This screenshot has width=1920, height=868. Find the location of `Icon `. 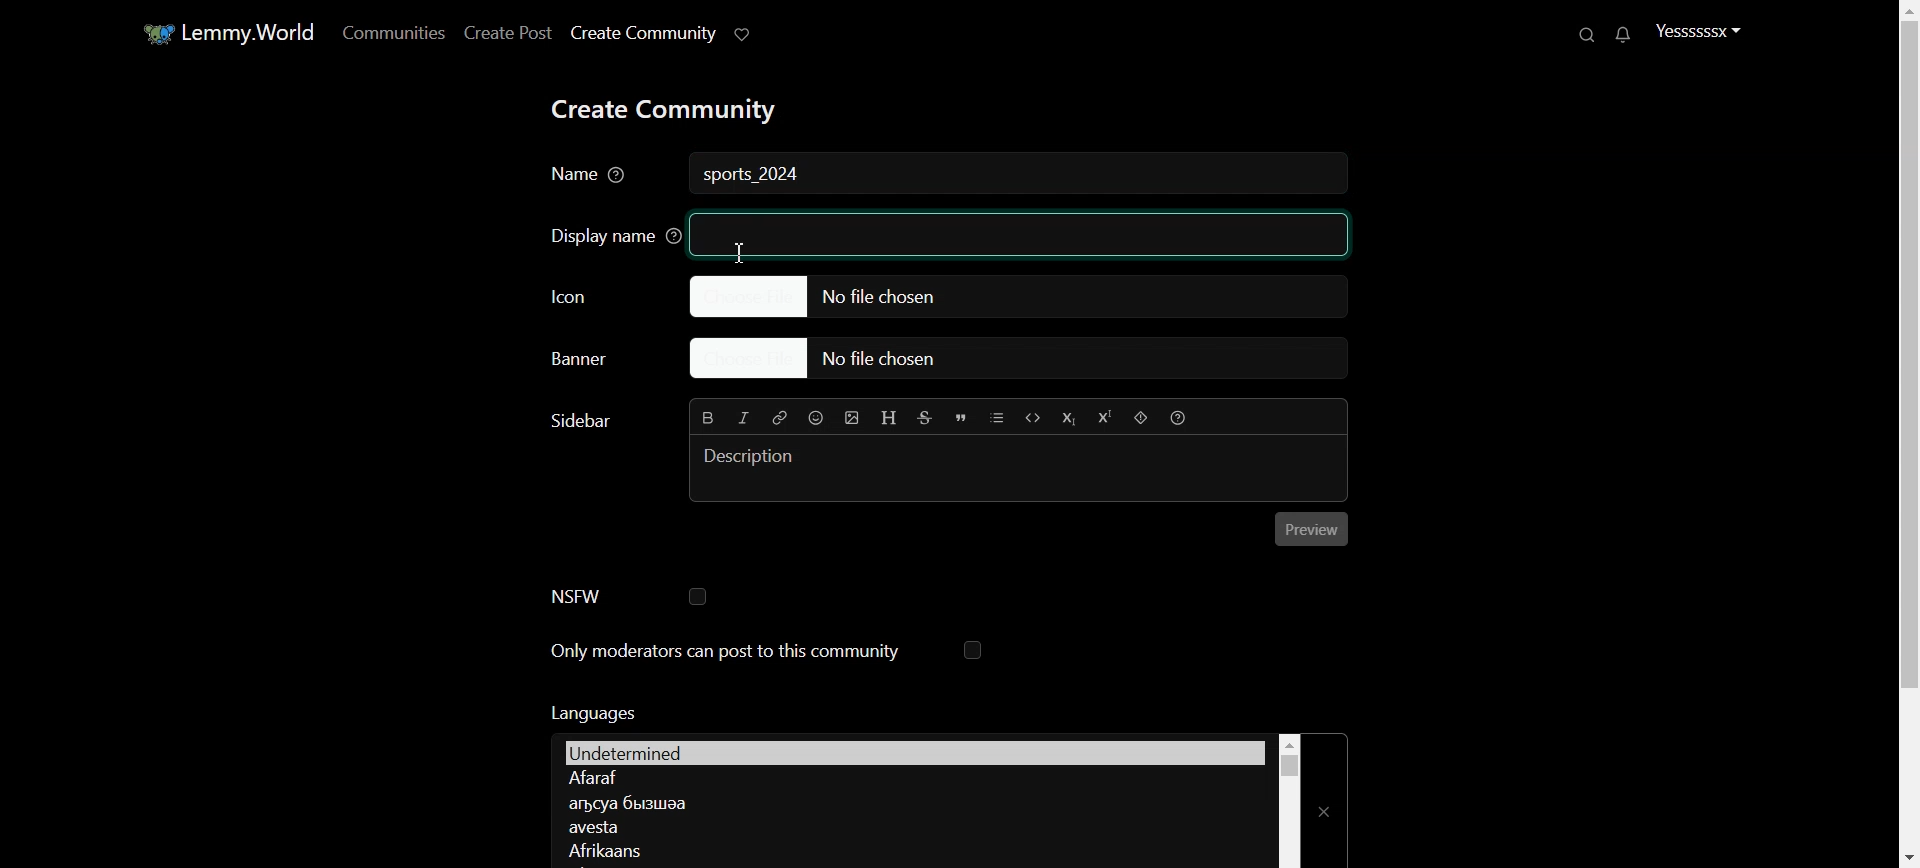

Icon  is located at coordinates (597, 294).